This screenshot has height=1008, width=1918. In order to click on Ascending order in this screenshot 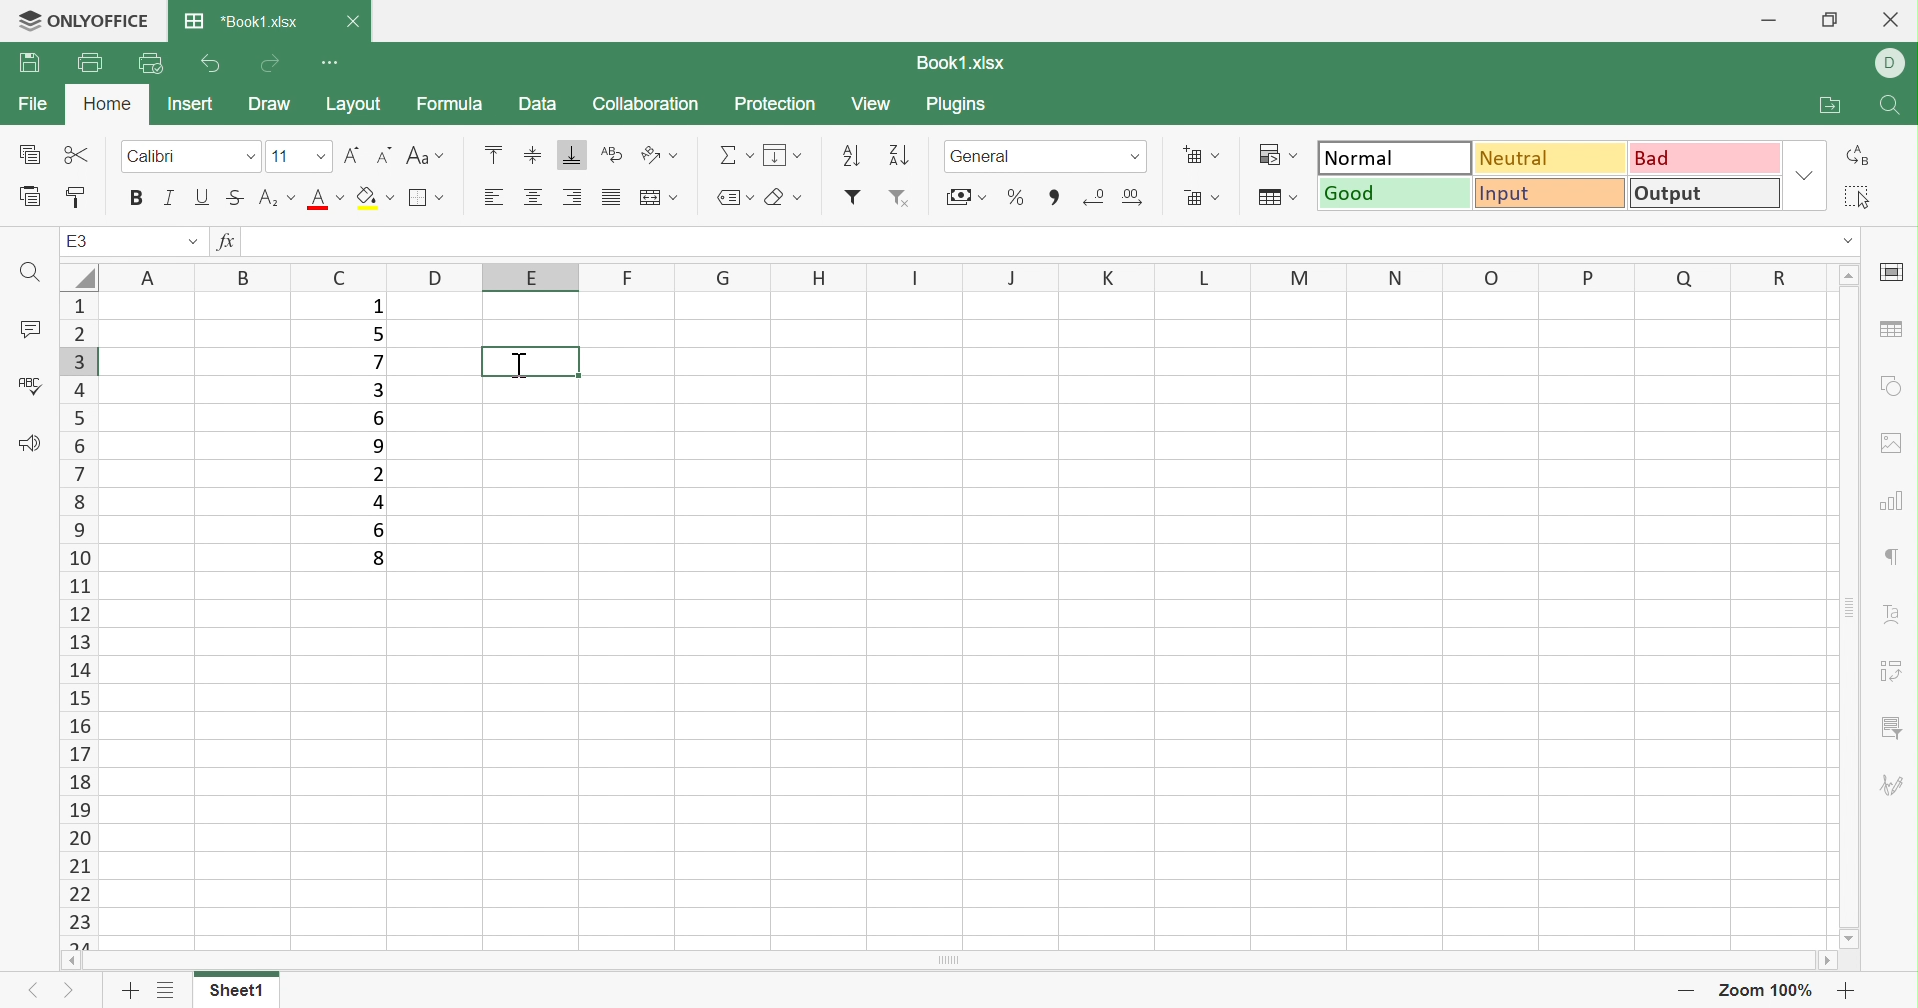, I will do `click(849, 156)`.